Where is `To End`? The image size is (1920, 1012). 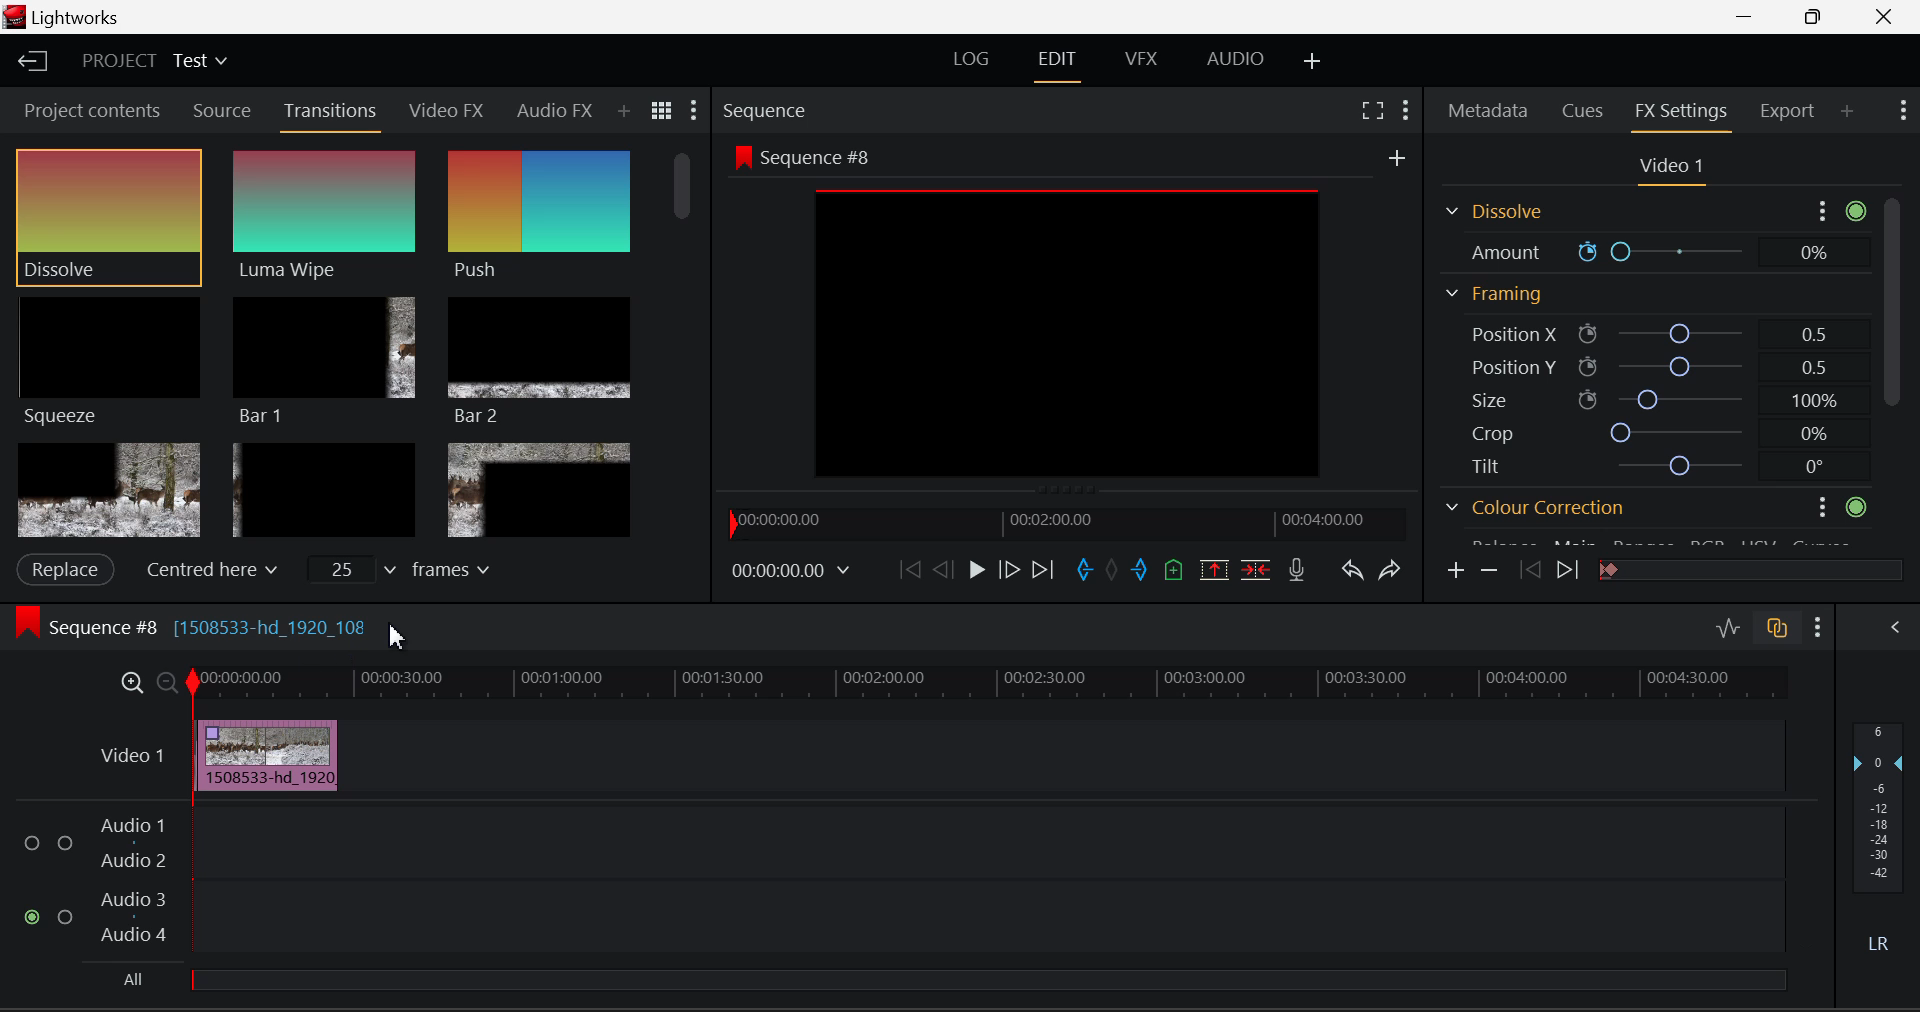
To End is located at coordinates (1042, 572).